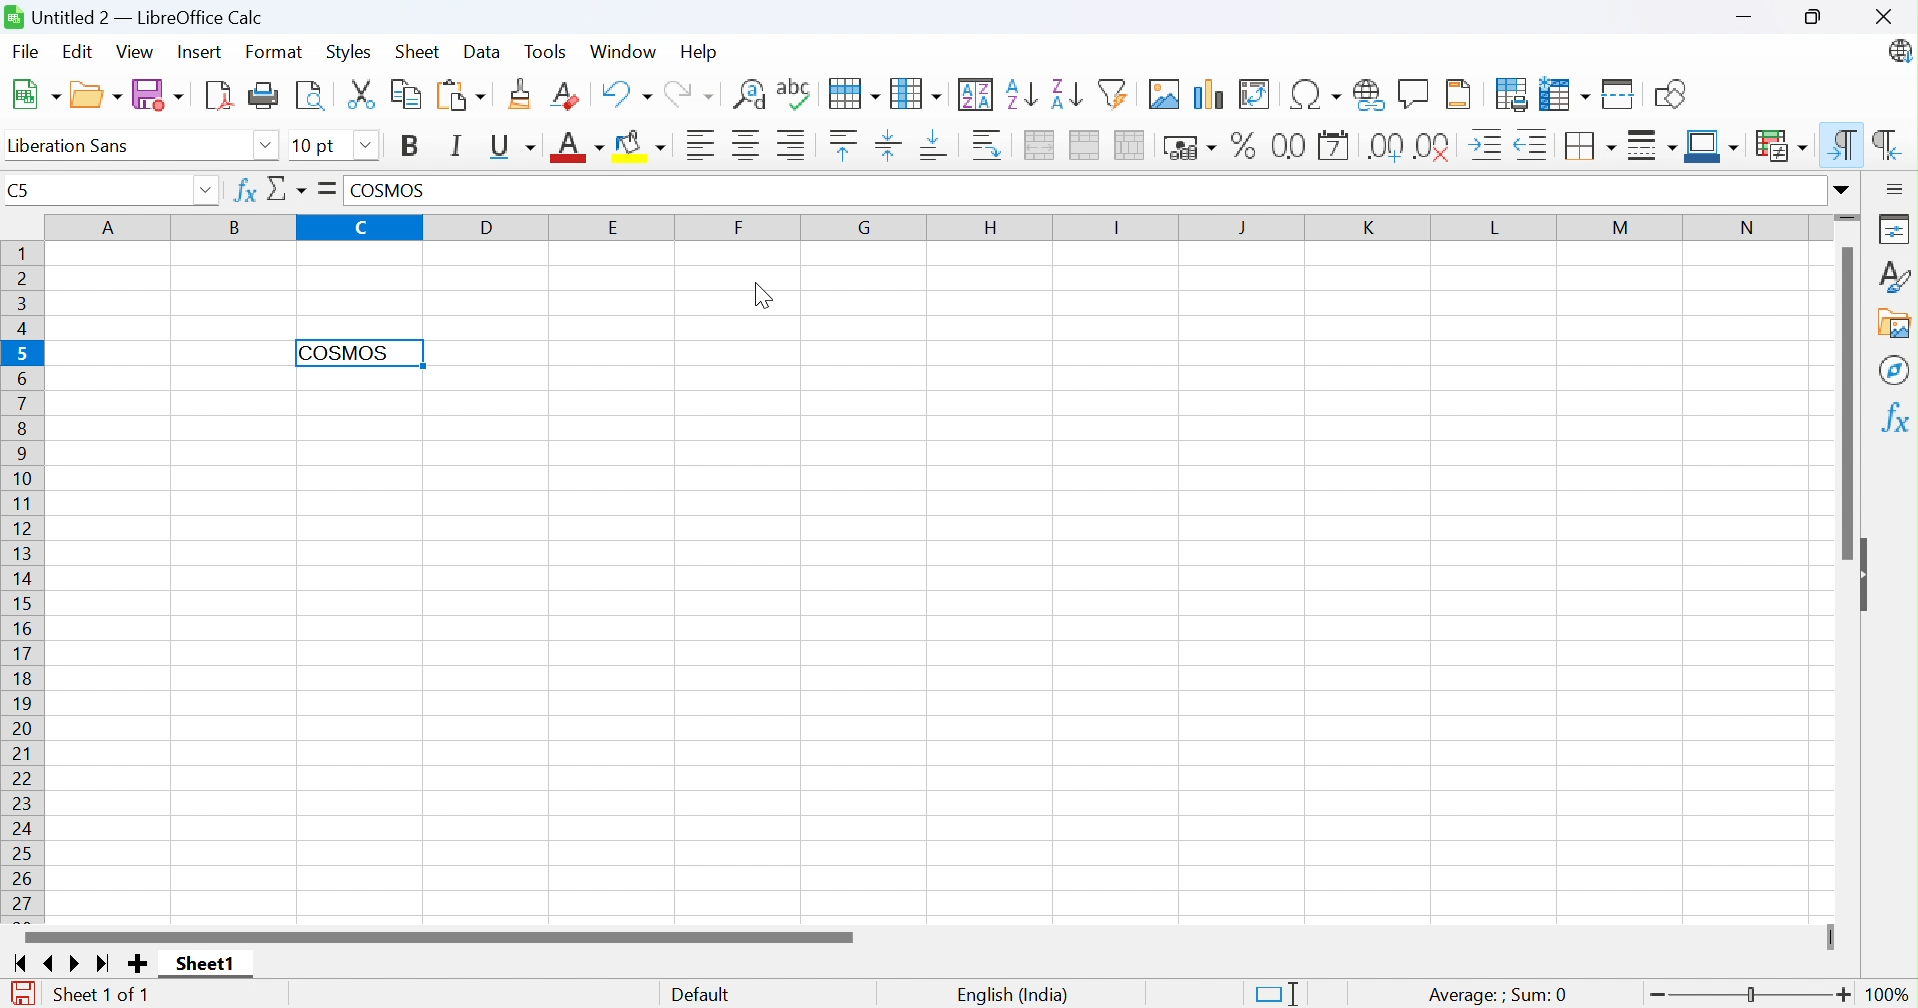 This screenshot has height=1008, width=1918. I want to click on Italic, so click(457, 147).